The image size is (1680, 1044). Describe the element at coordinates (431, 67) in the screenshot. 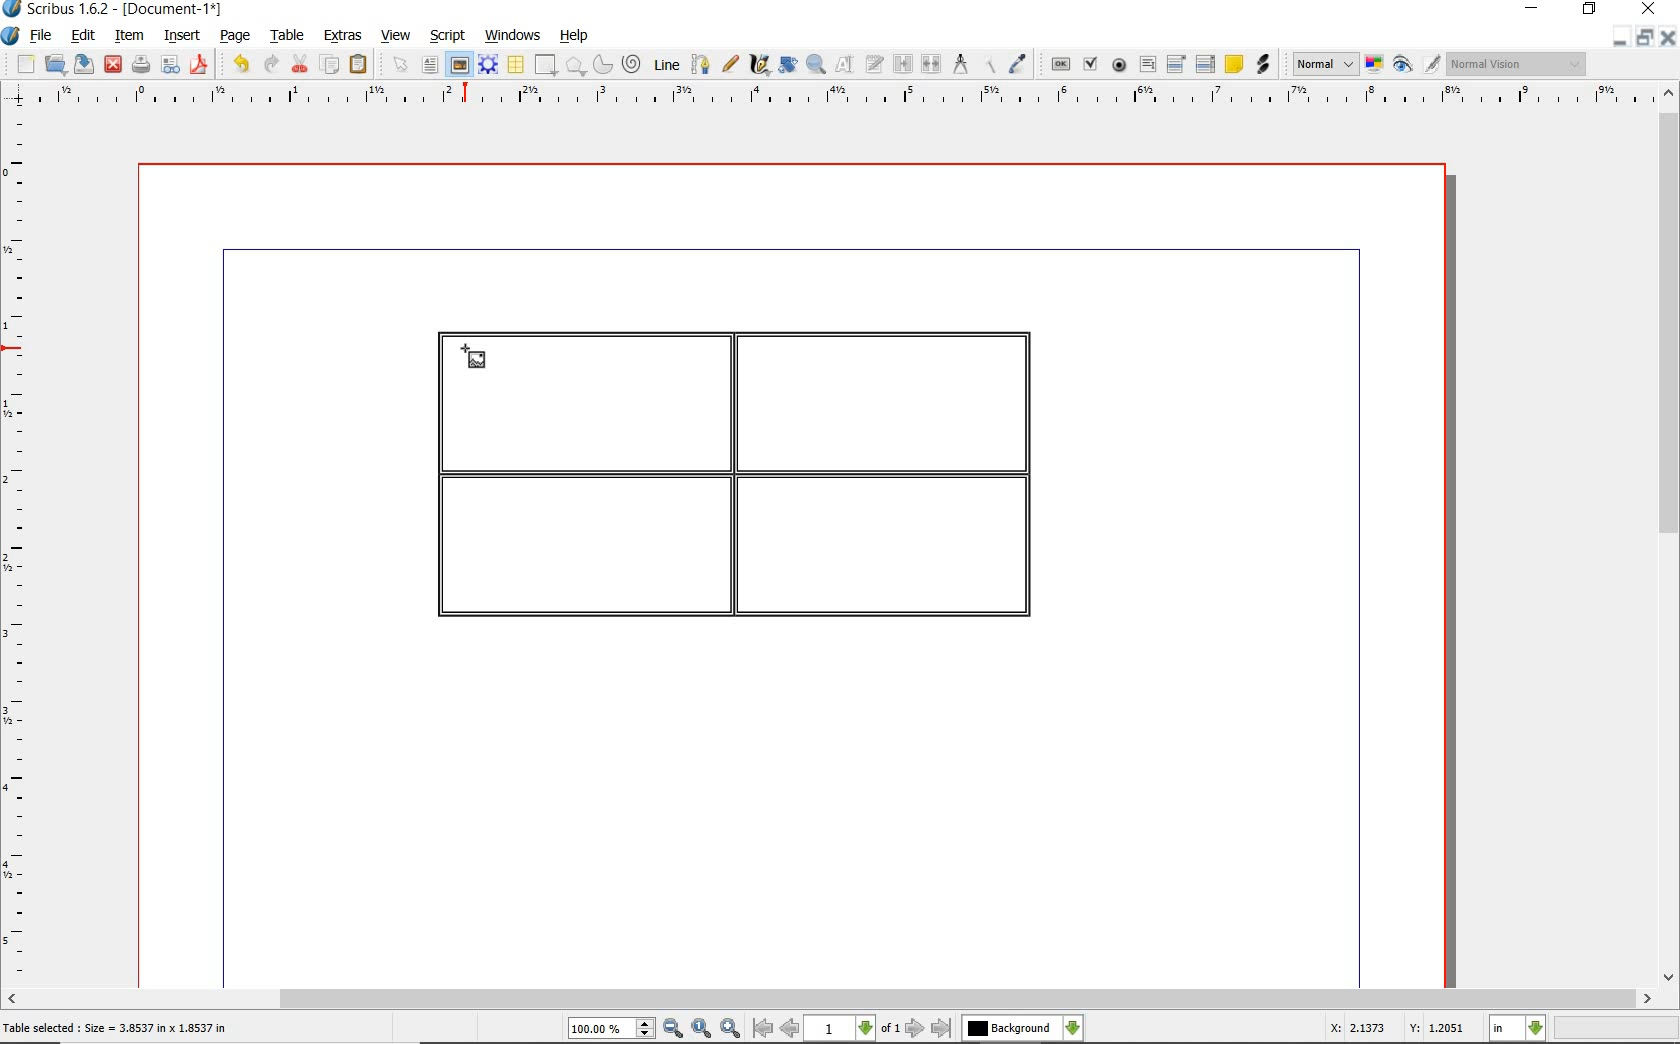

I see `text frame` at that location.